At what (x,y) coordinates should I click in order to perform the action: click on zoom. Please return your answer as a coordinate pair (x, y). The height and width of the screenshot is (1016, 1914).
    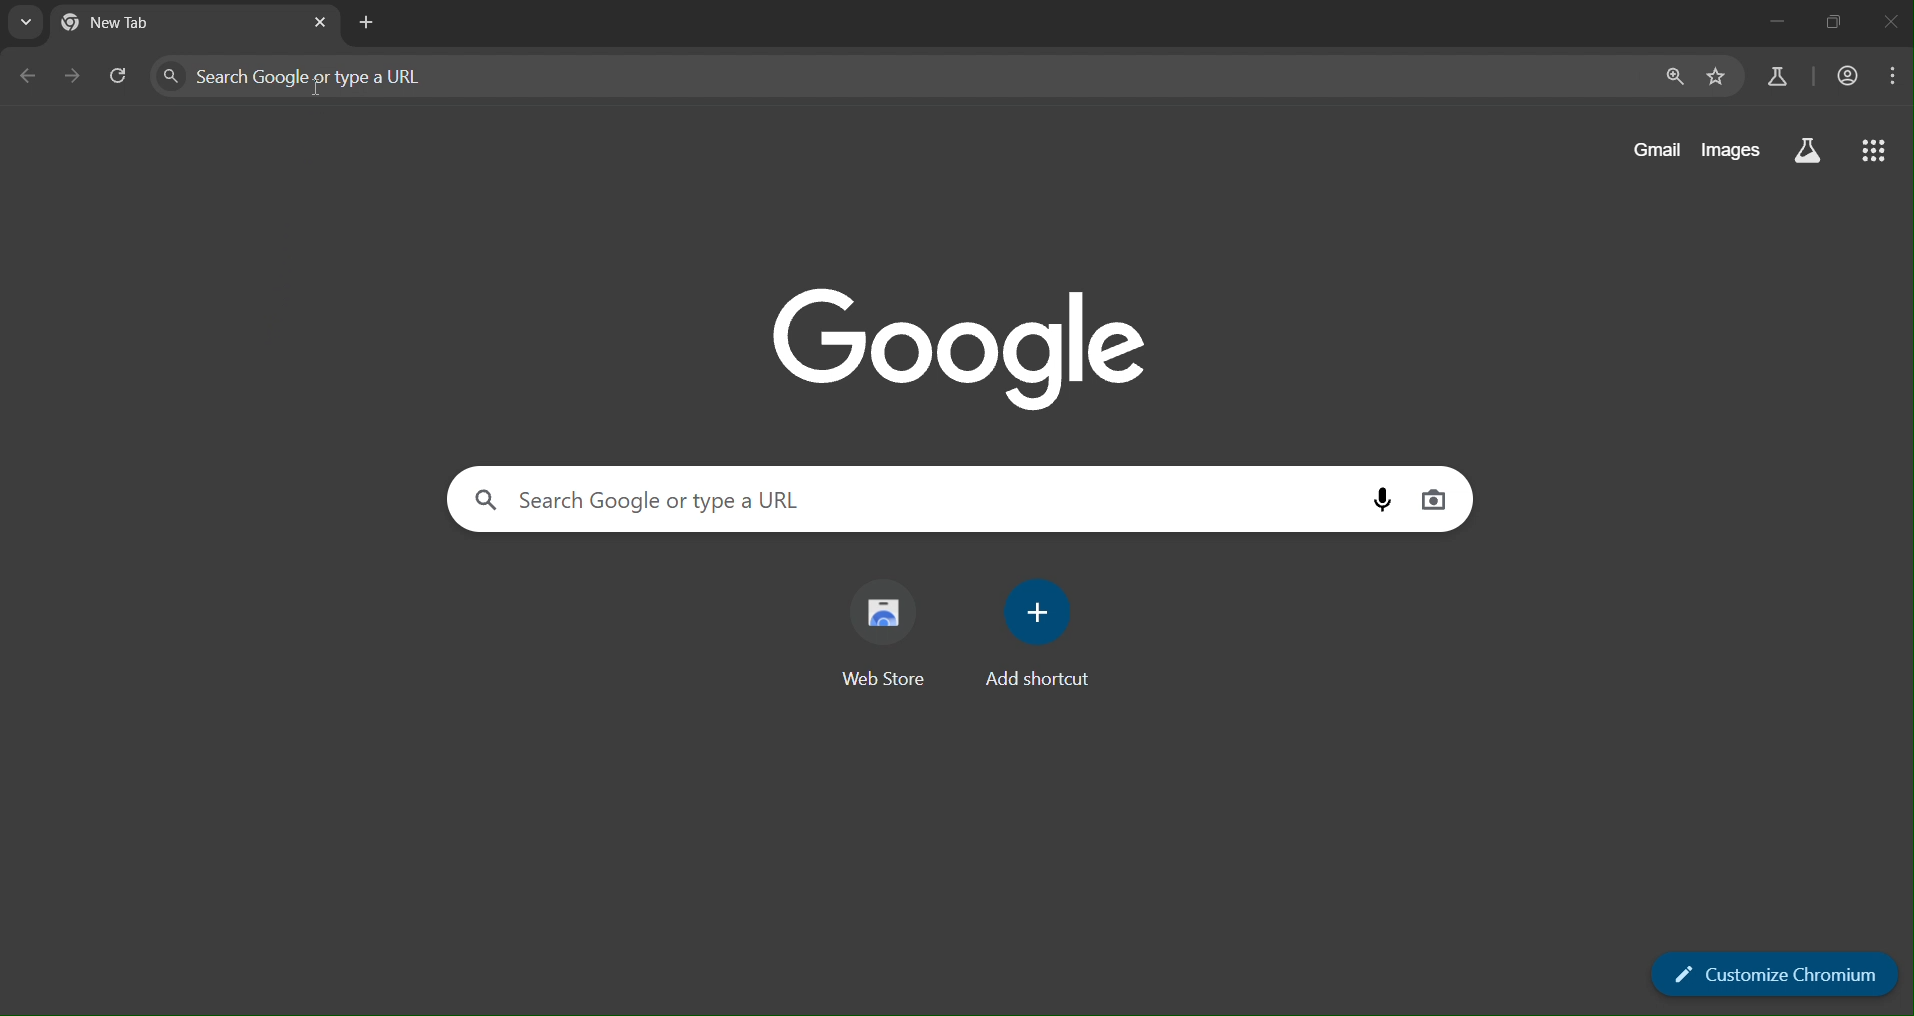
    Looking at the image, I should click on (1674, 77).